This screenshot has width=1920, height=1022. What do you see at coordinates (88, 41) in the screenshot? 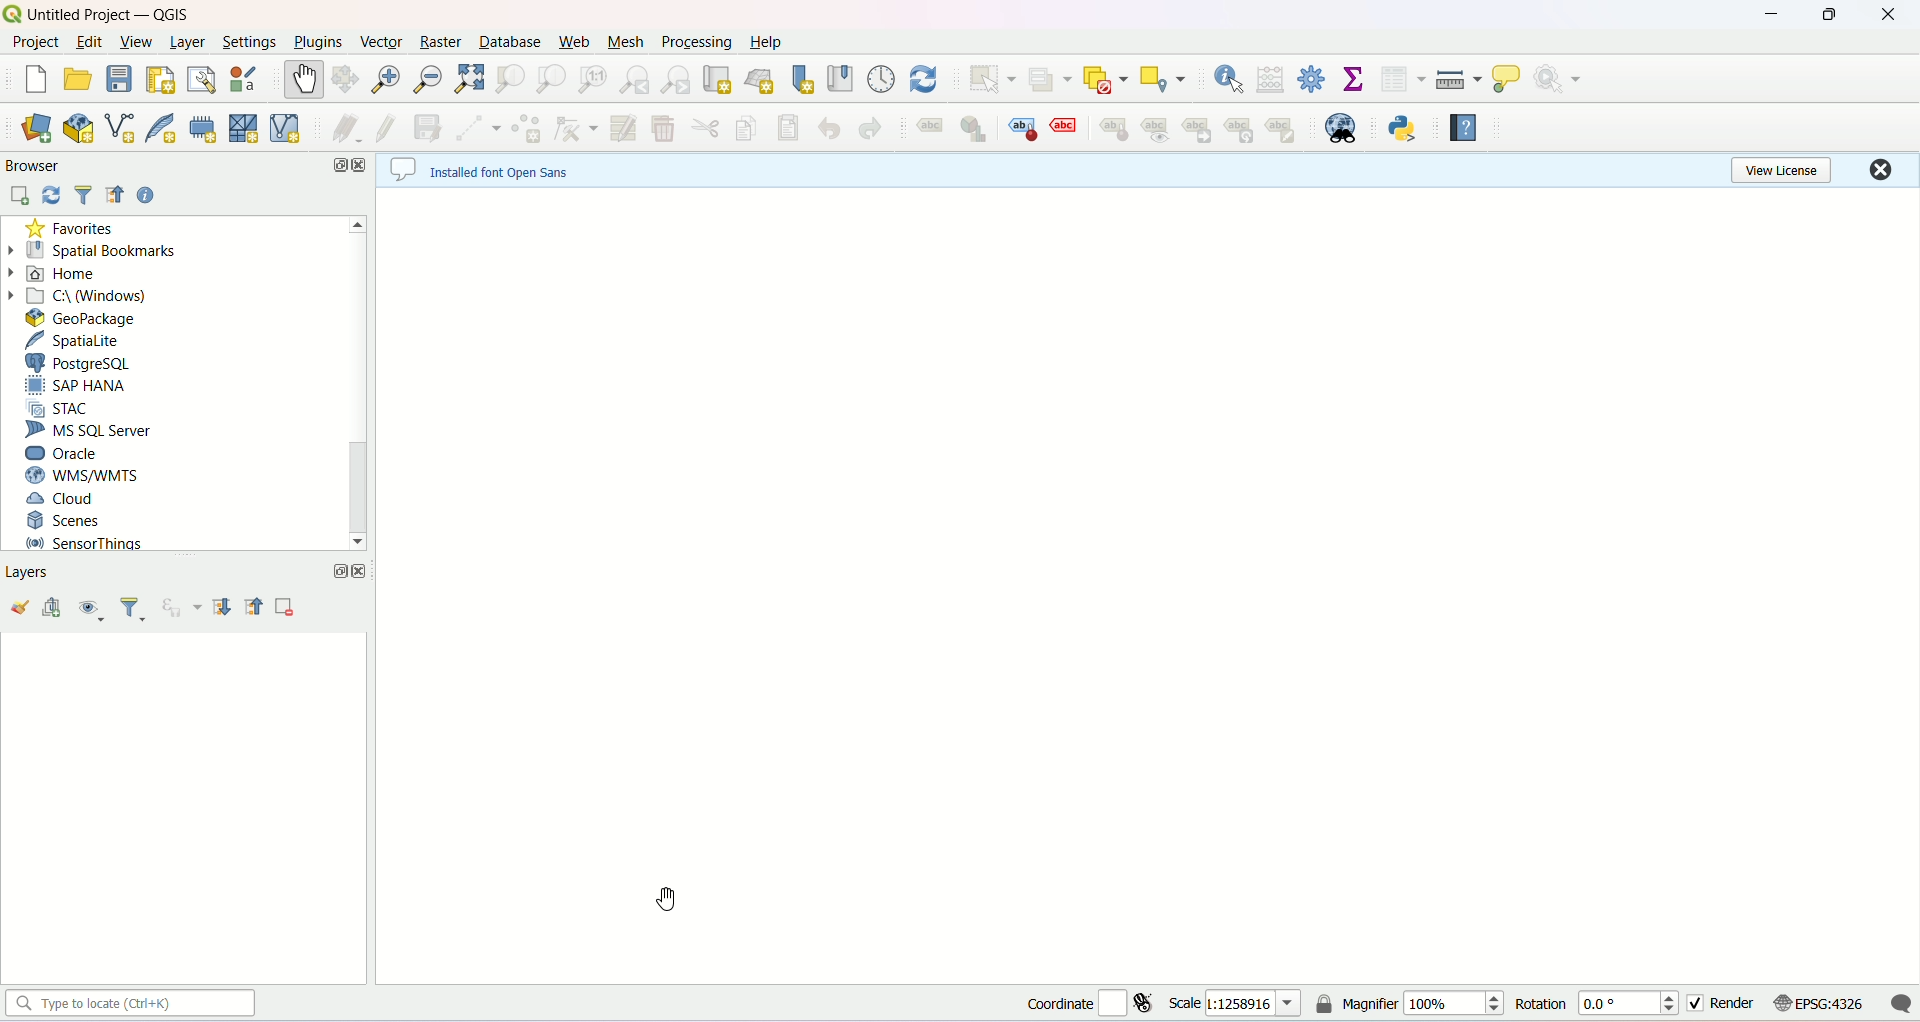
I see `edit` at bounding box center [88, 41].